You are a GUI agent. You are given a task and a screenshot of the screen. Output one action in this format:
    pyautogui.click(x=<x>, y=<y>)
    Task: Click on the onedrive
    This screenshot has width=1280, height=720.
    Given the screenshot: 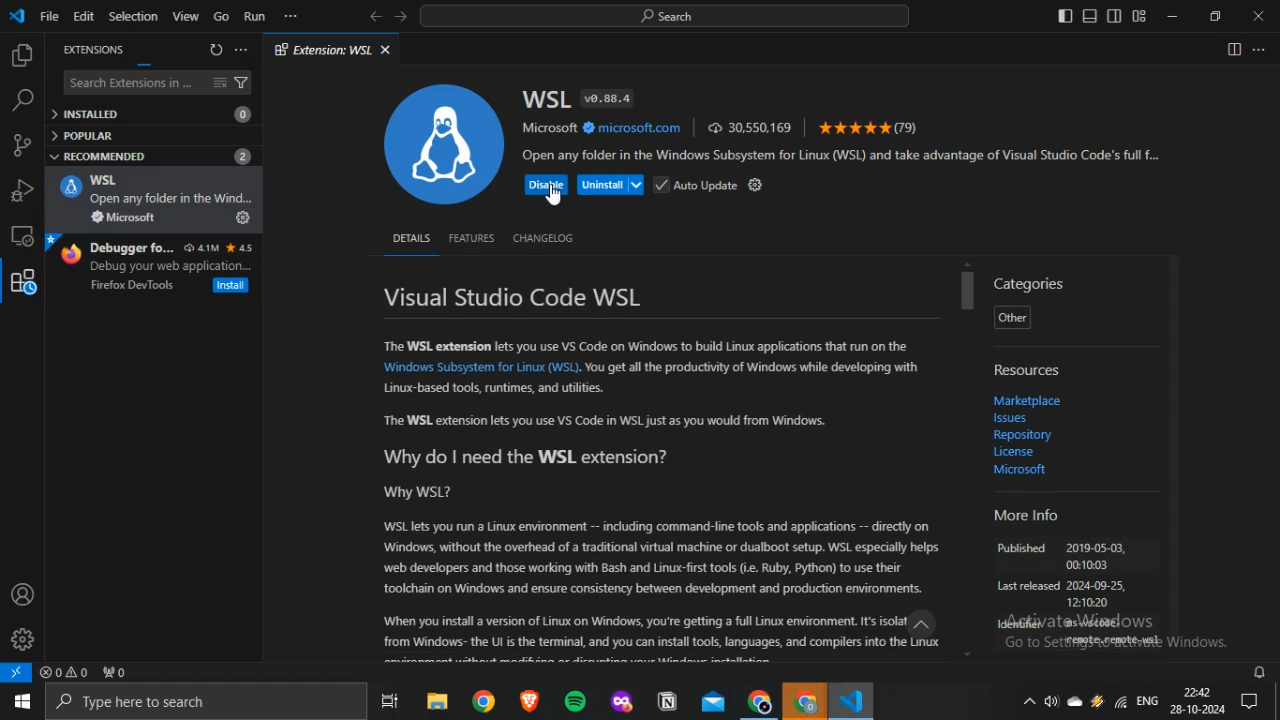 What is the action you would take?
    pyautogui.click(x=1075, y=702)
    